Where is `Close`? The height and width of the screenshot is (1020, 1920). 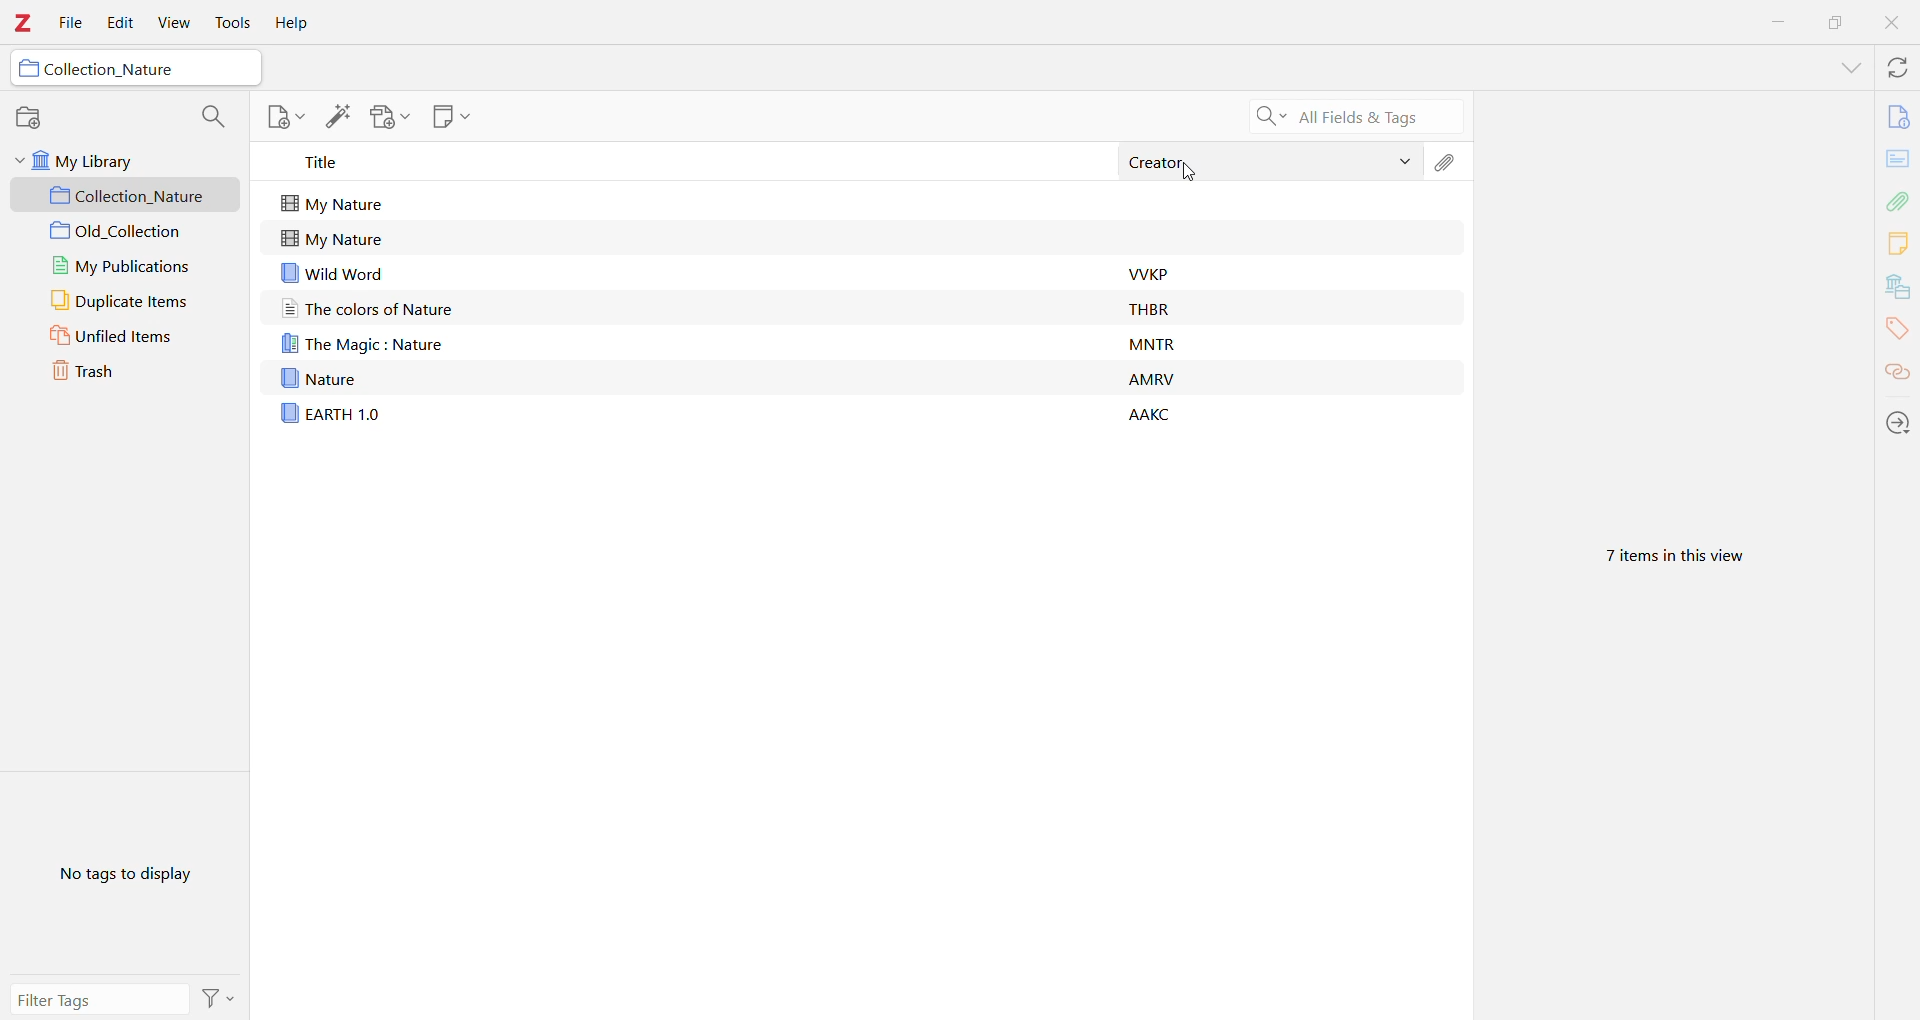
Close is located at coordinates (1893, 21).